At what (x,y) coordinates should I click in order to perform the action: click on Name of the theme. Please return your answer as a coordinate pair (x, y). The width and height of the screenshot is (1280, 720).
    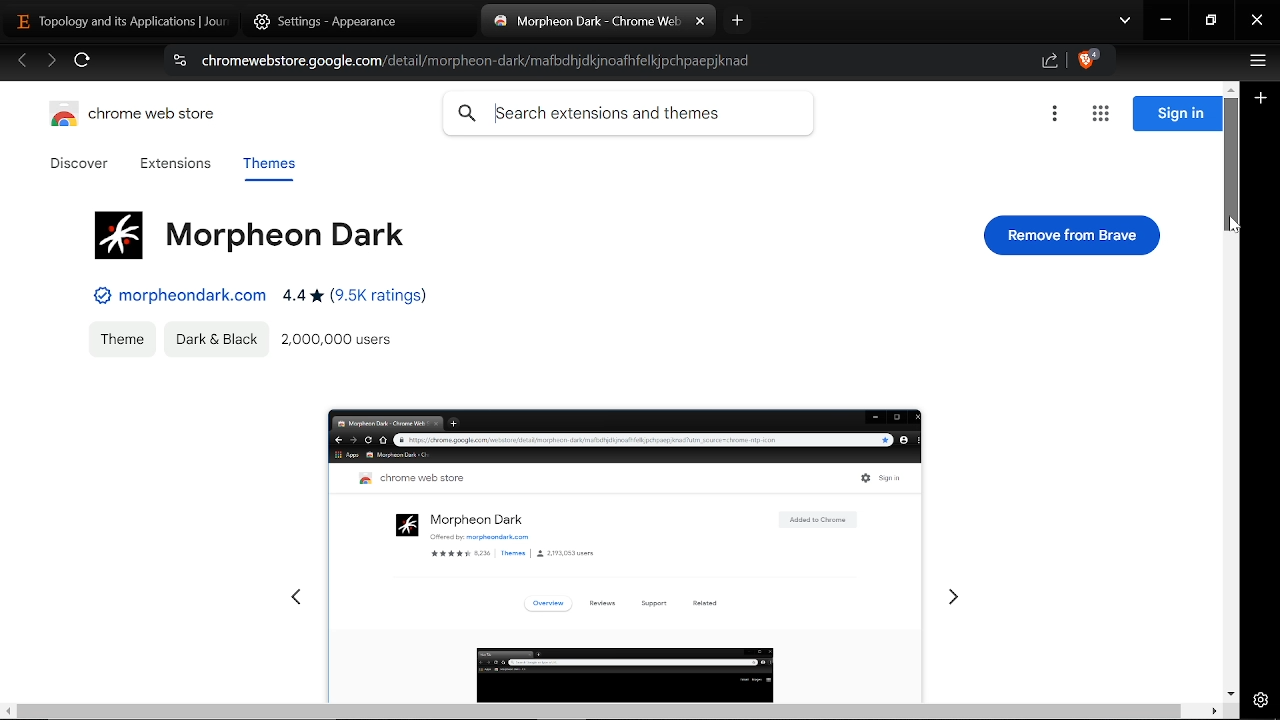
    Looking at the image, I should click on (246, 232).